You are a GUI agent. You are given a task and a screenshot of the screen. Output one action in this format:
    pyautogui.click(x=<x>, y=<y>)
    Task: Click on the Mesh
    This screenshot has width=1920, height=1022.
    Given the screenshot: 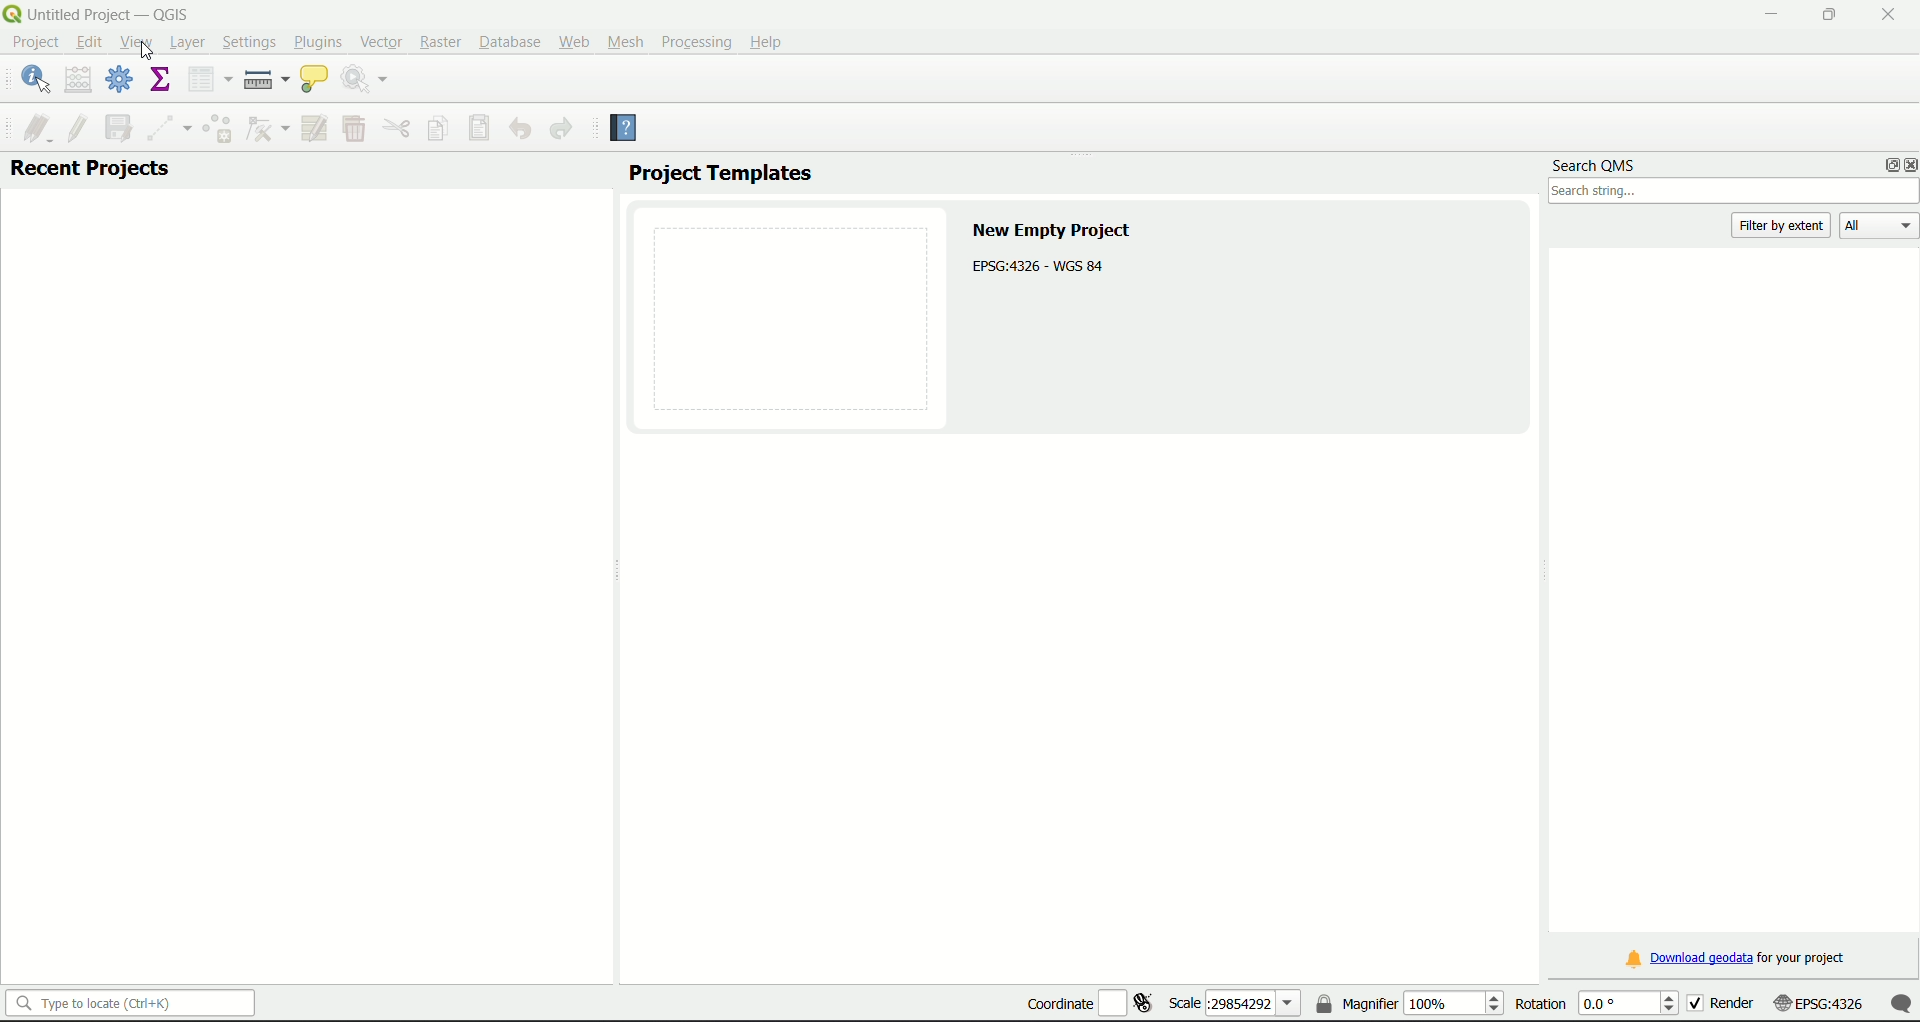 What is the action you would take?
    pyautogui.click(x=626, y=42)
    